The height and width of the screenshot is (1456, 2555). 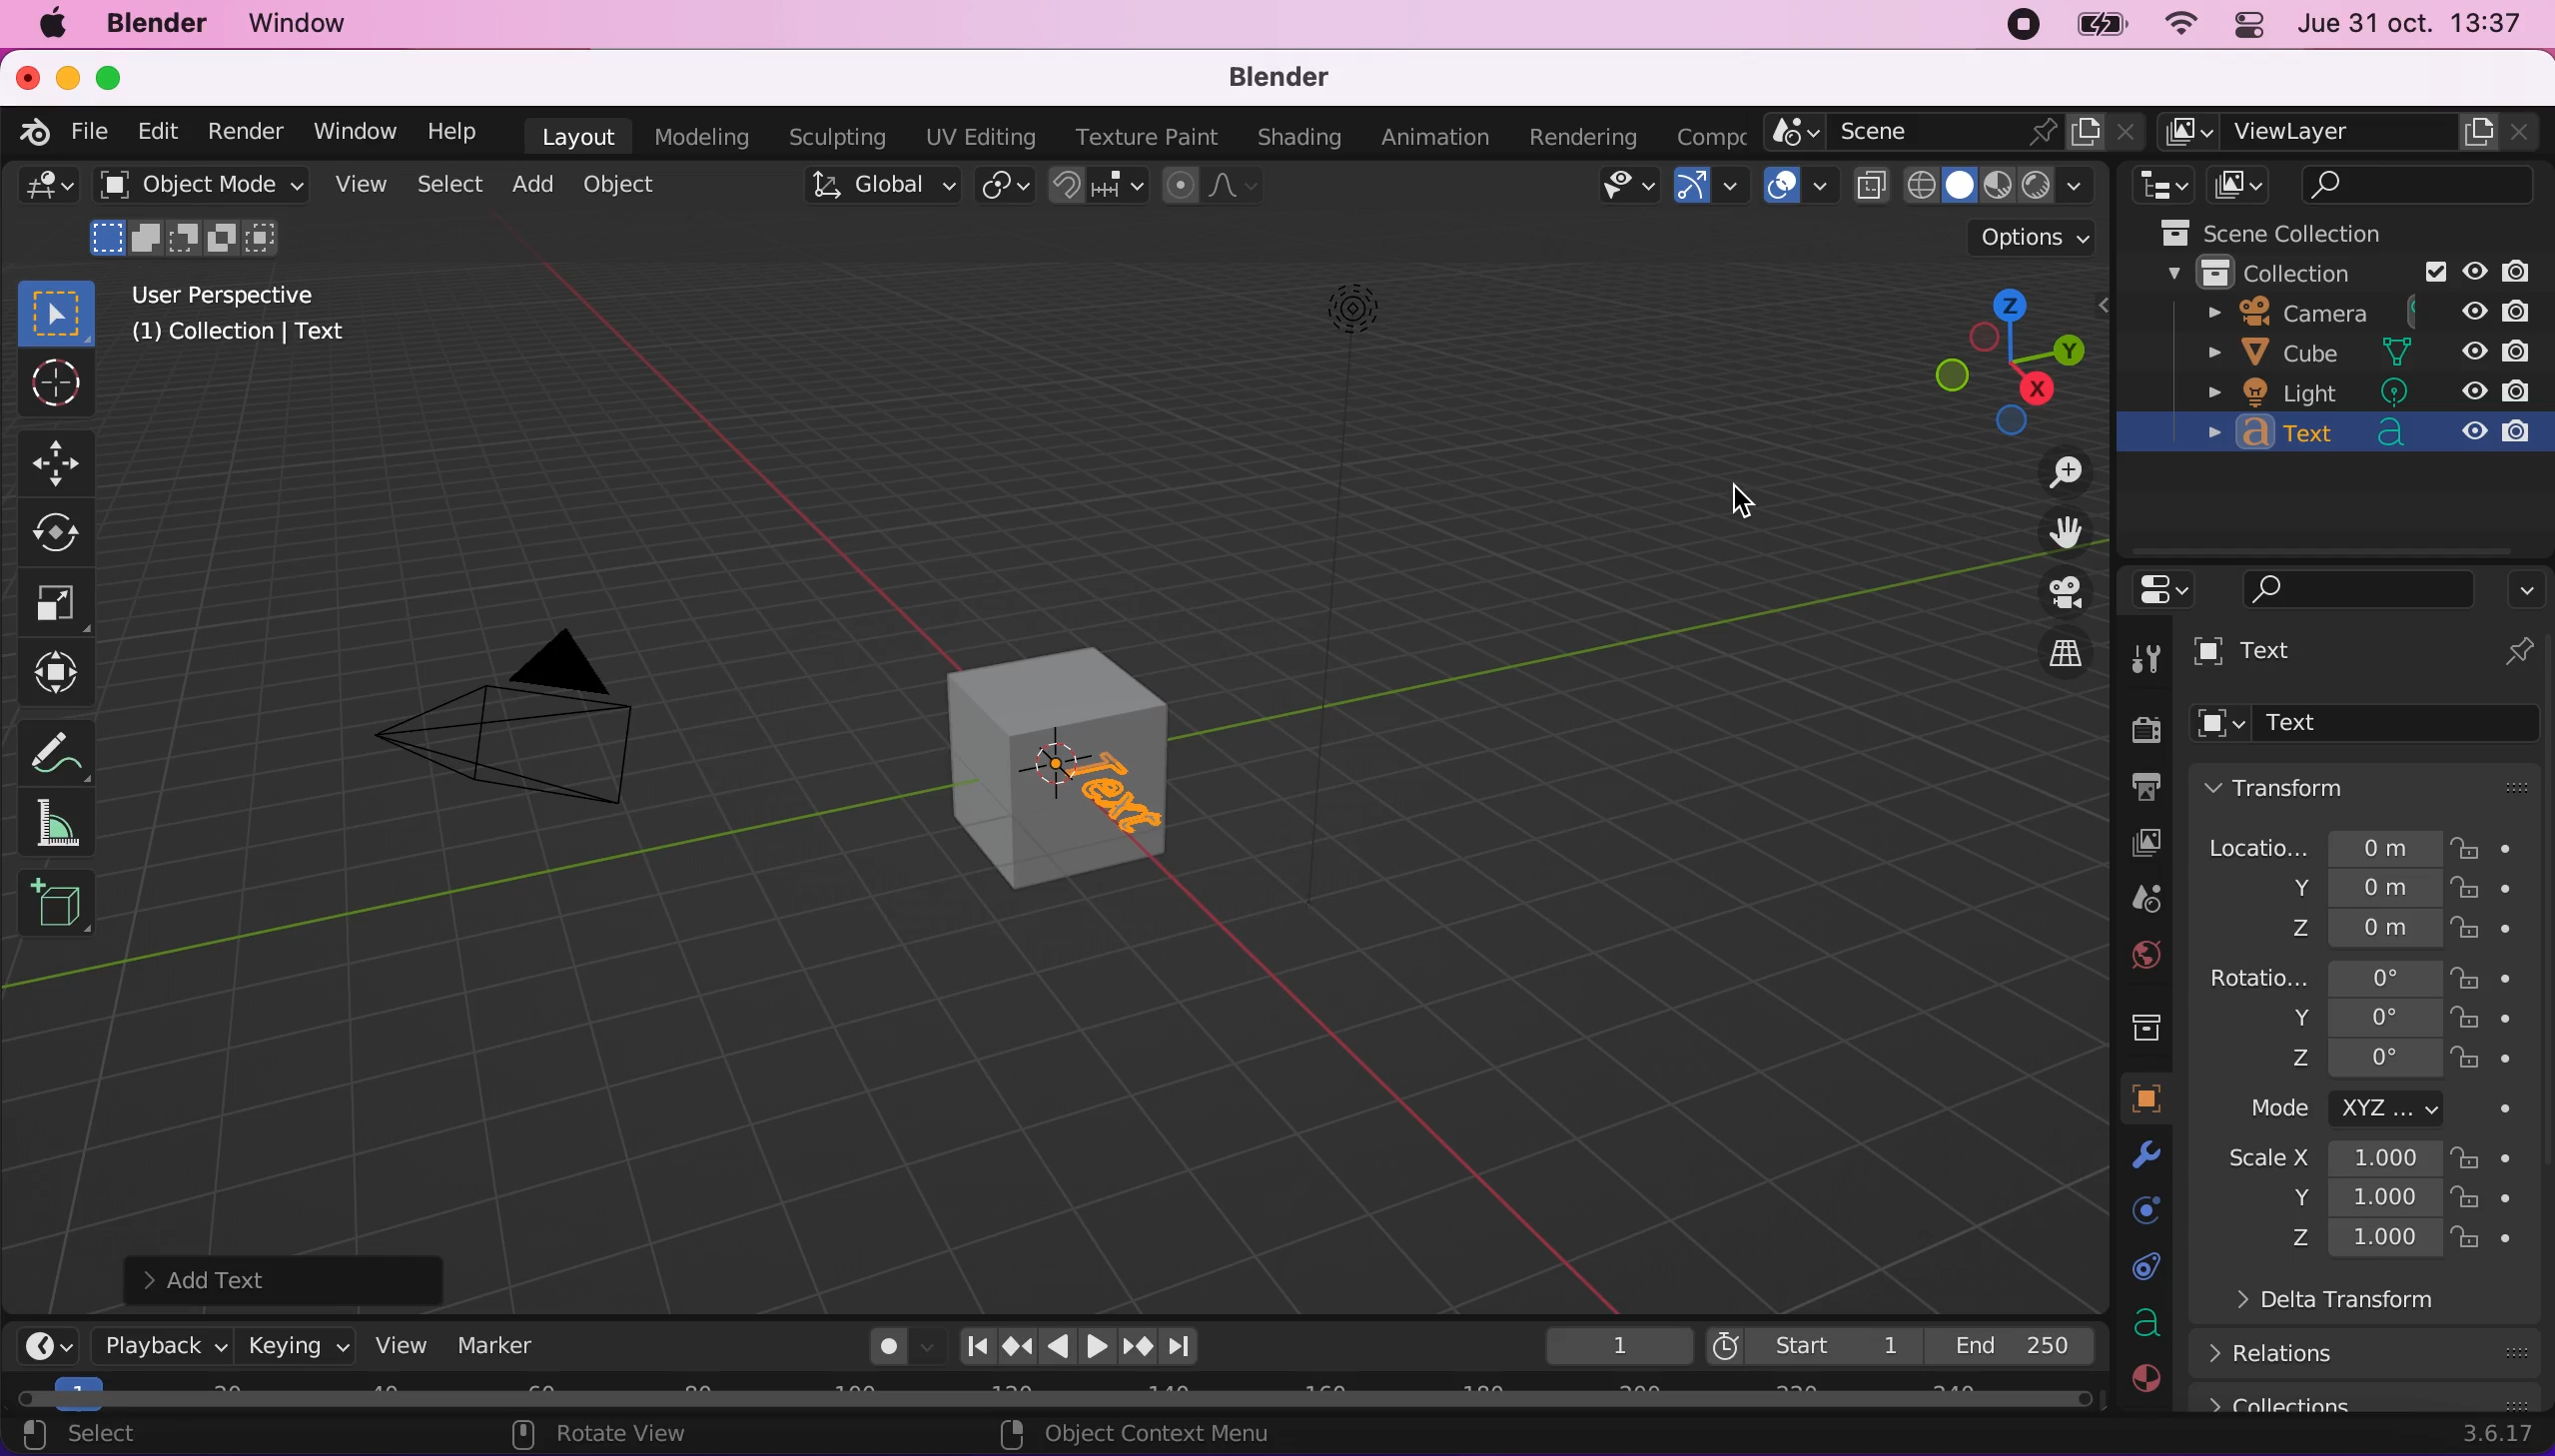 I want to click on cube, so click(x=2362, y=352).